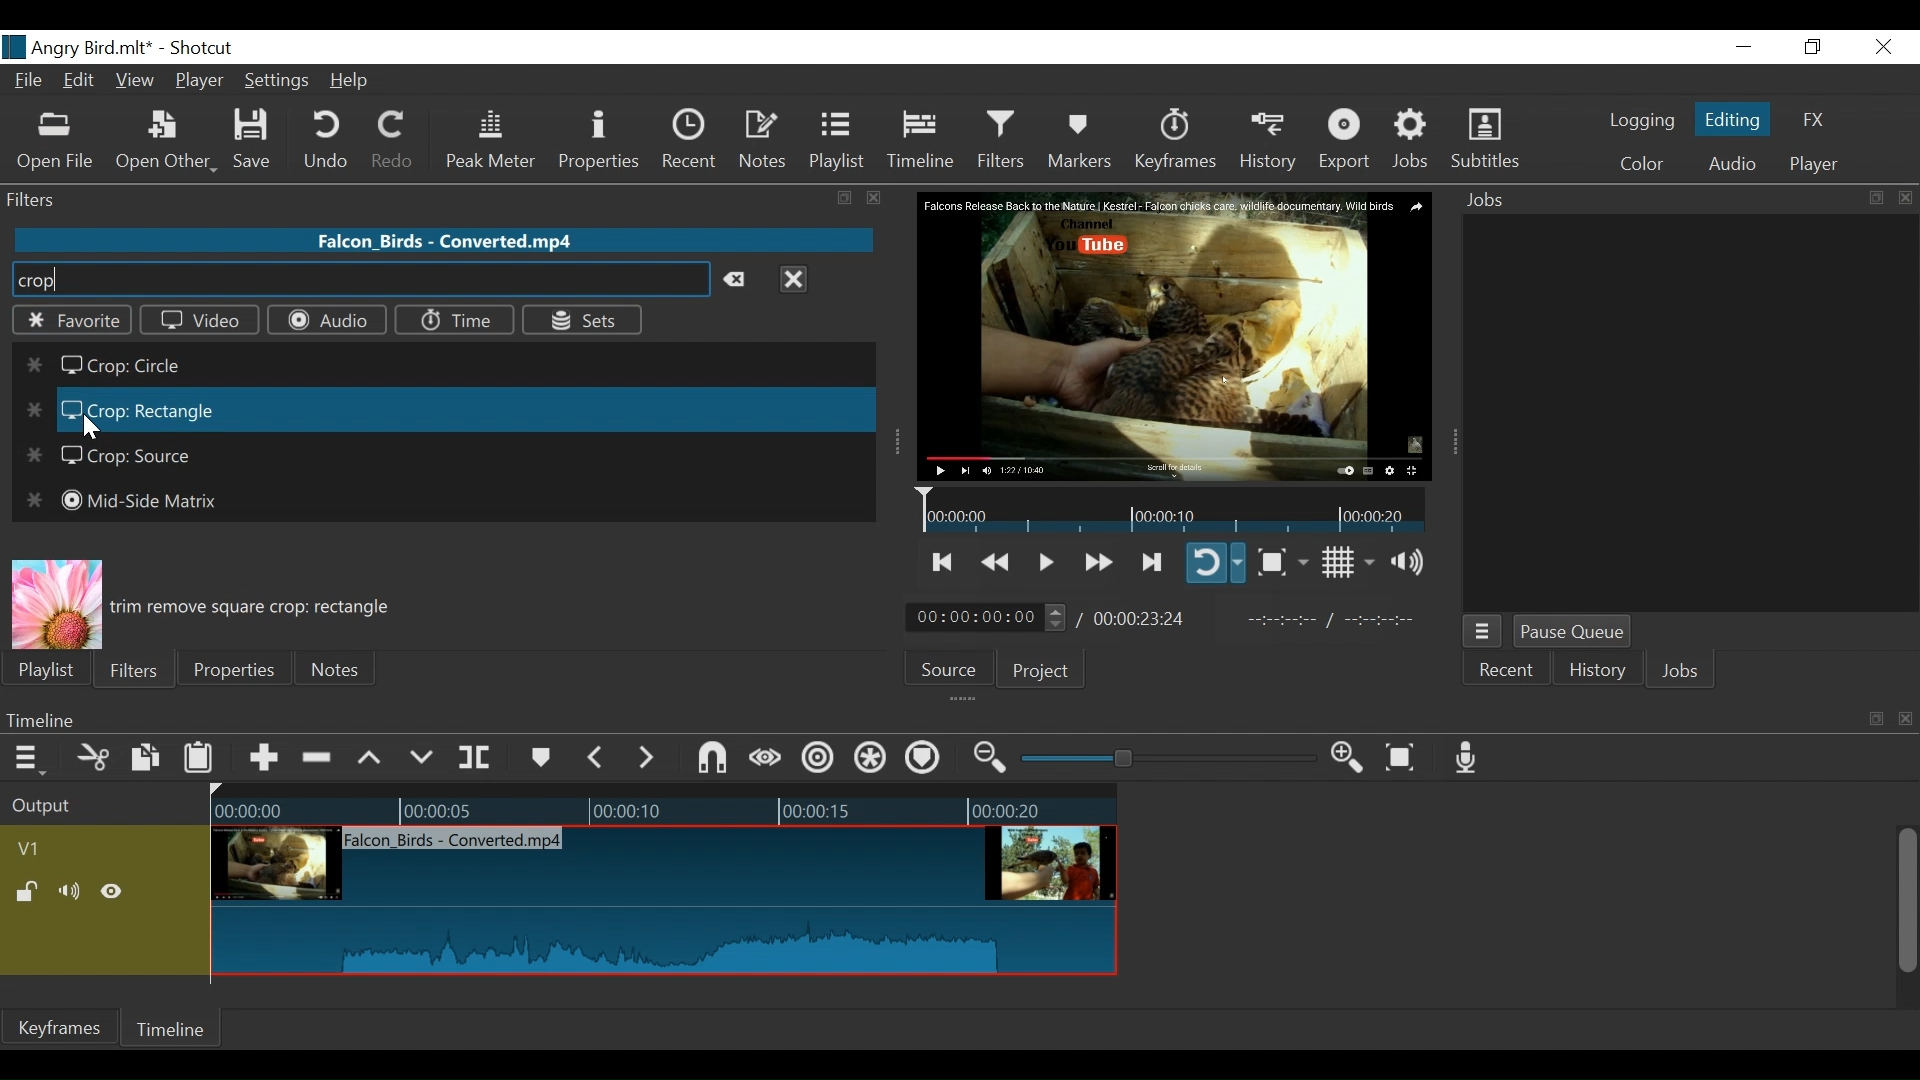 Image resolution: width=1920 pixels, height=1080 pixels. What do you see at coordinates (94, 759) in the screenshot?
I see `Cut` at bounding box center [94, 759].